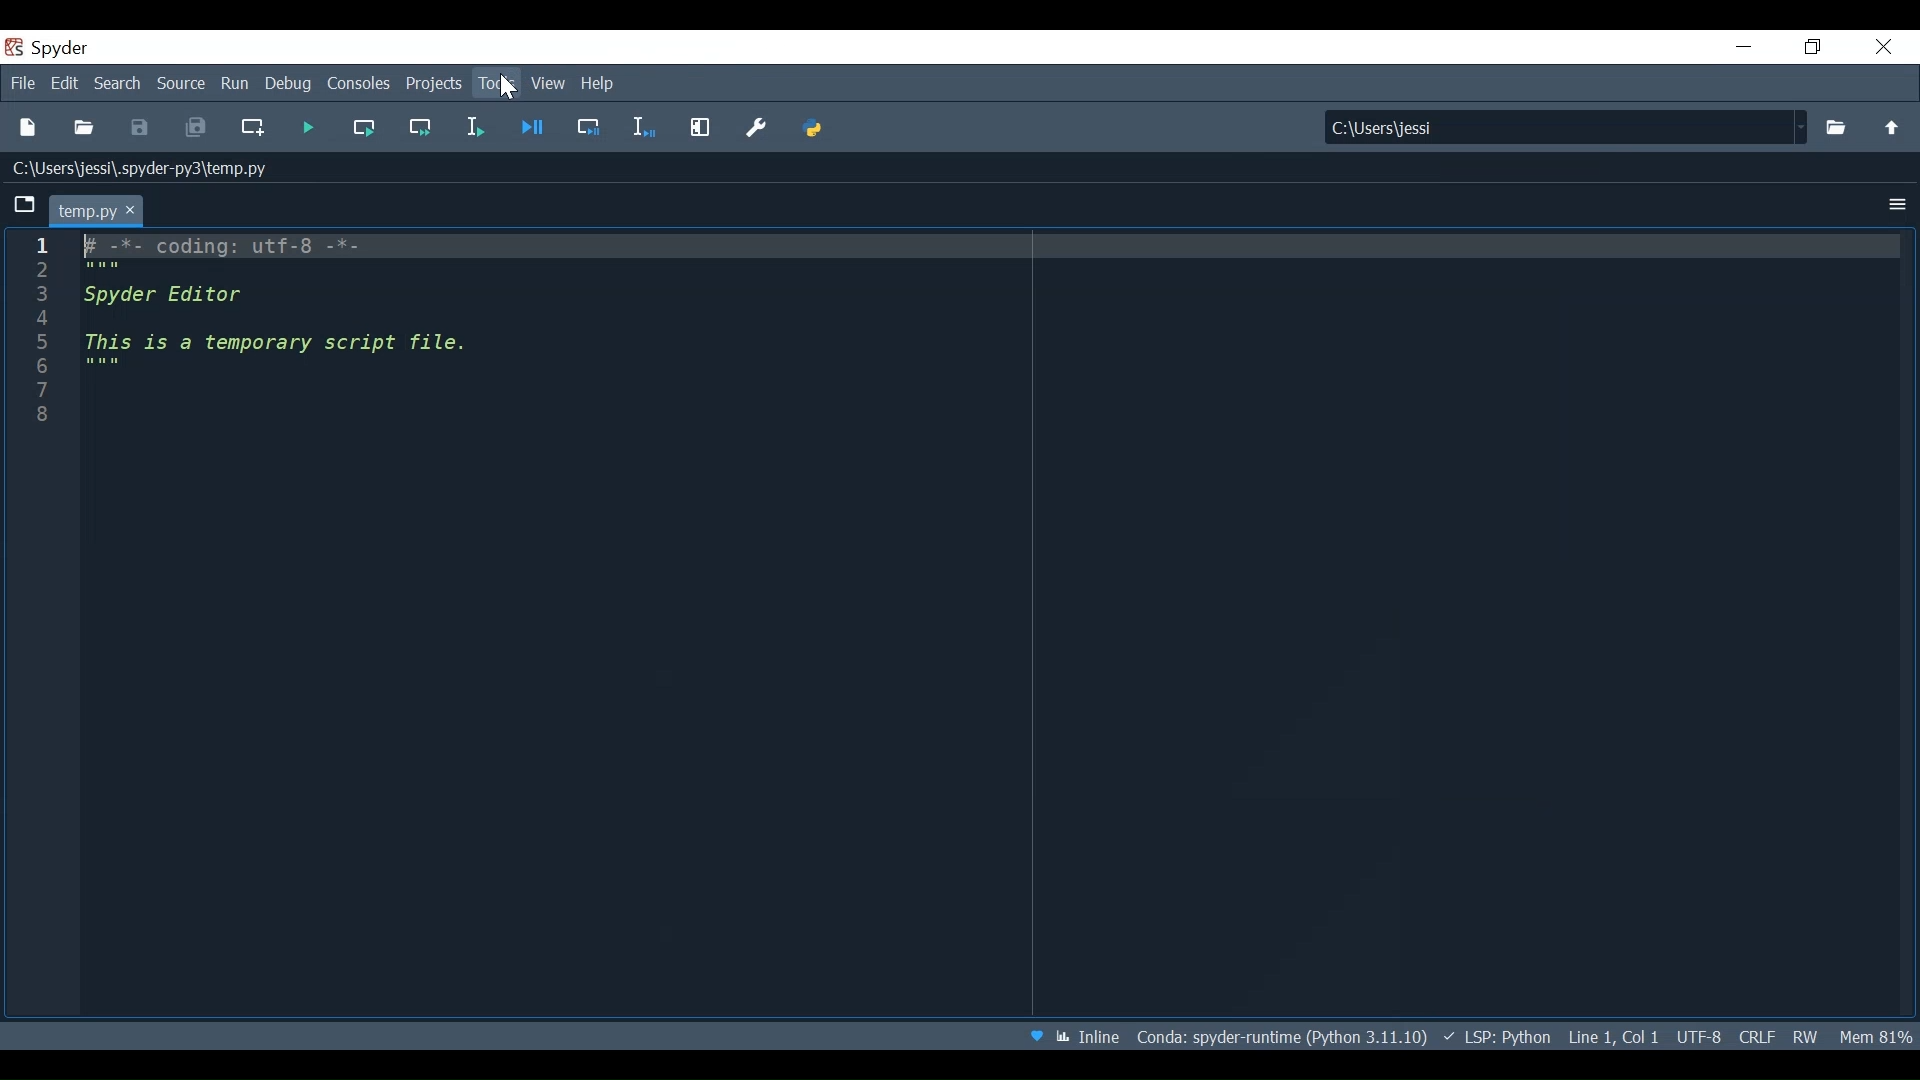 The image size is (1920, 1080). Describe the element at coordinates (94, 208) in the screenshot. I see `Current Tab` at that location.